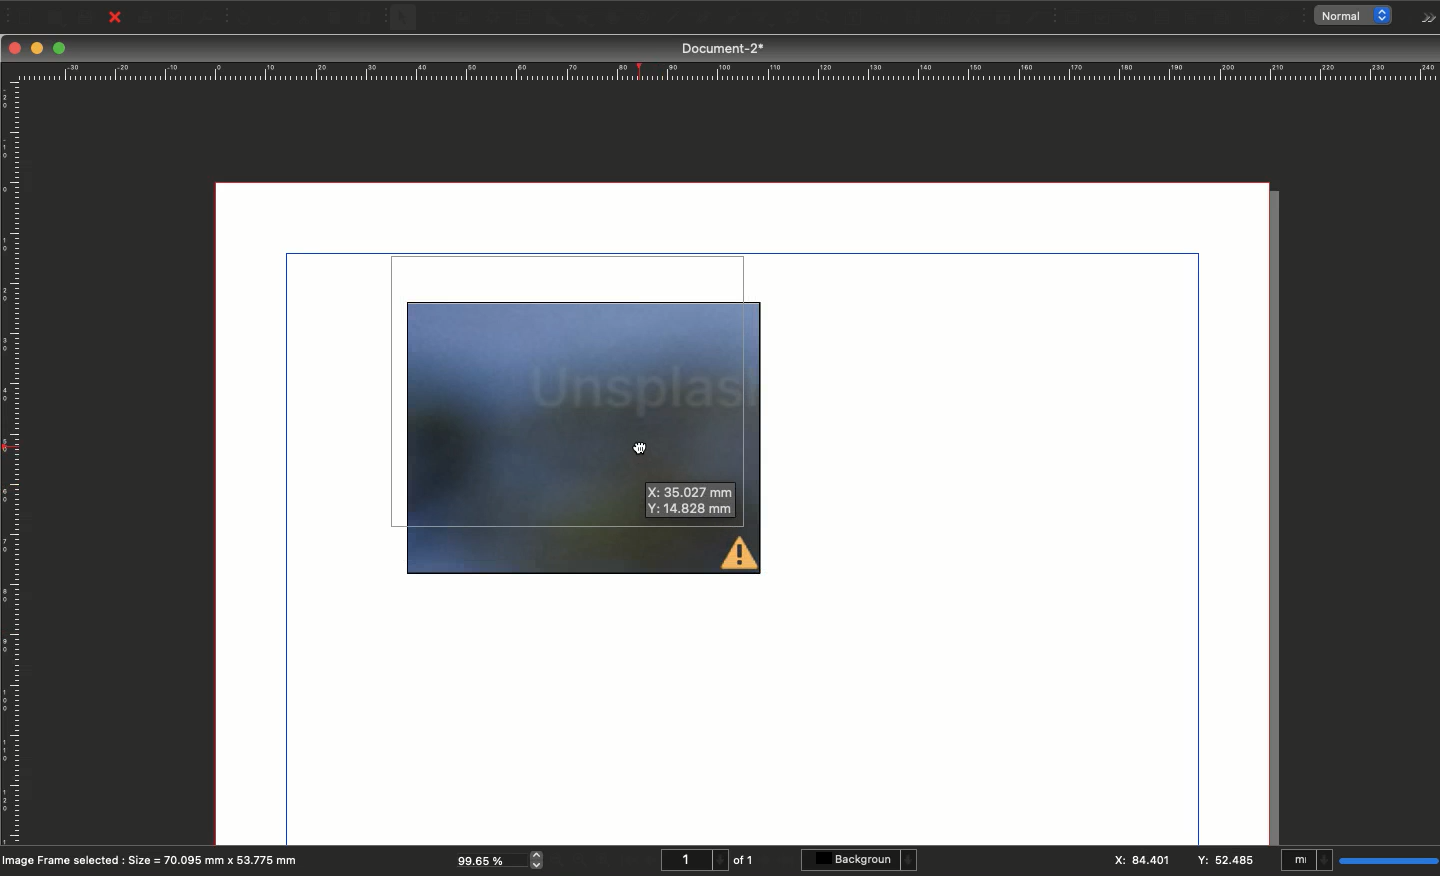  Describe the element at coordinates (761, 21) in the screenshot. I see `Rotate item` at that location.